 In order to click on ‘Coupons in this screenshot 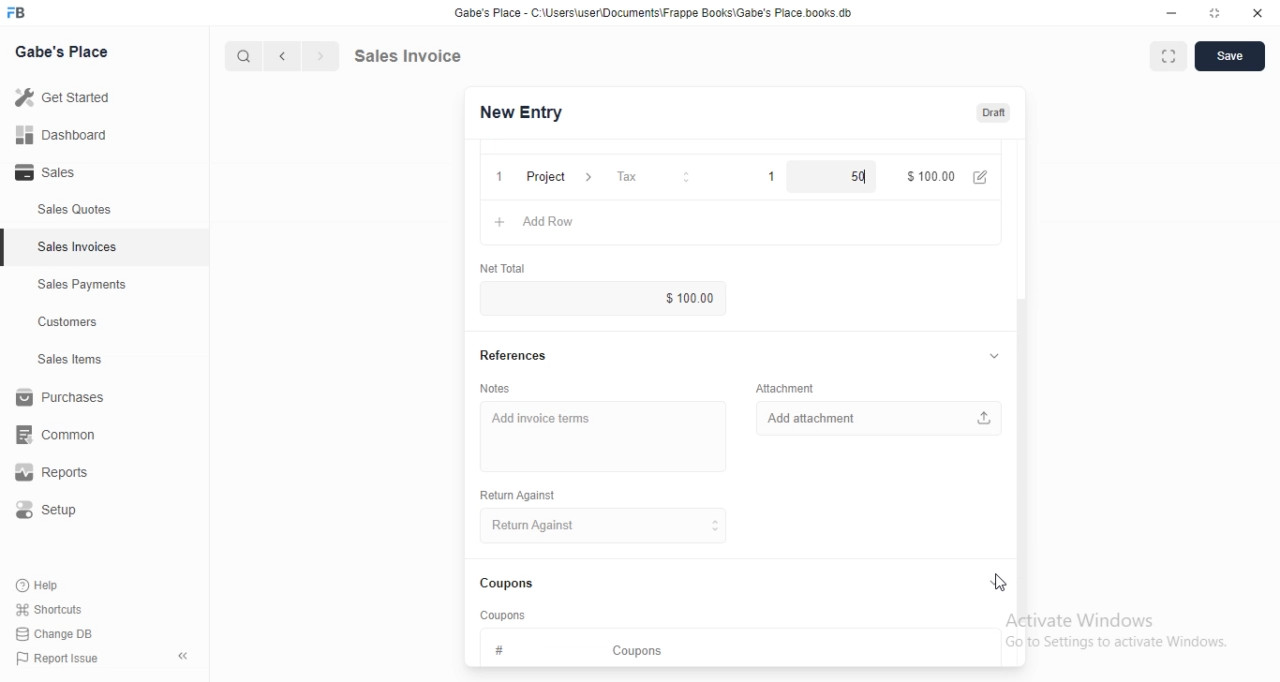, I will do `click(505, 614)`.